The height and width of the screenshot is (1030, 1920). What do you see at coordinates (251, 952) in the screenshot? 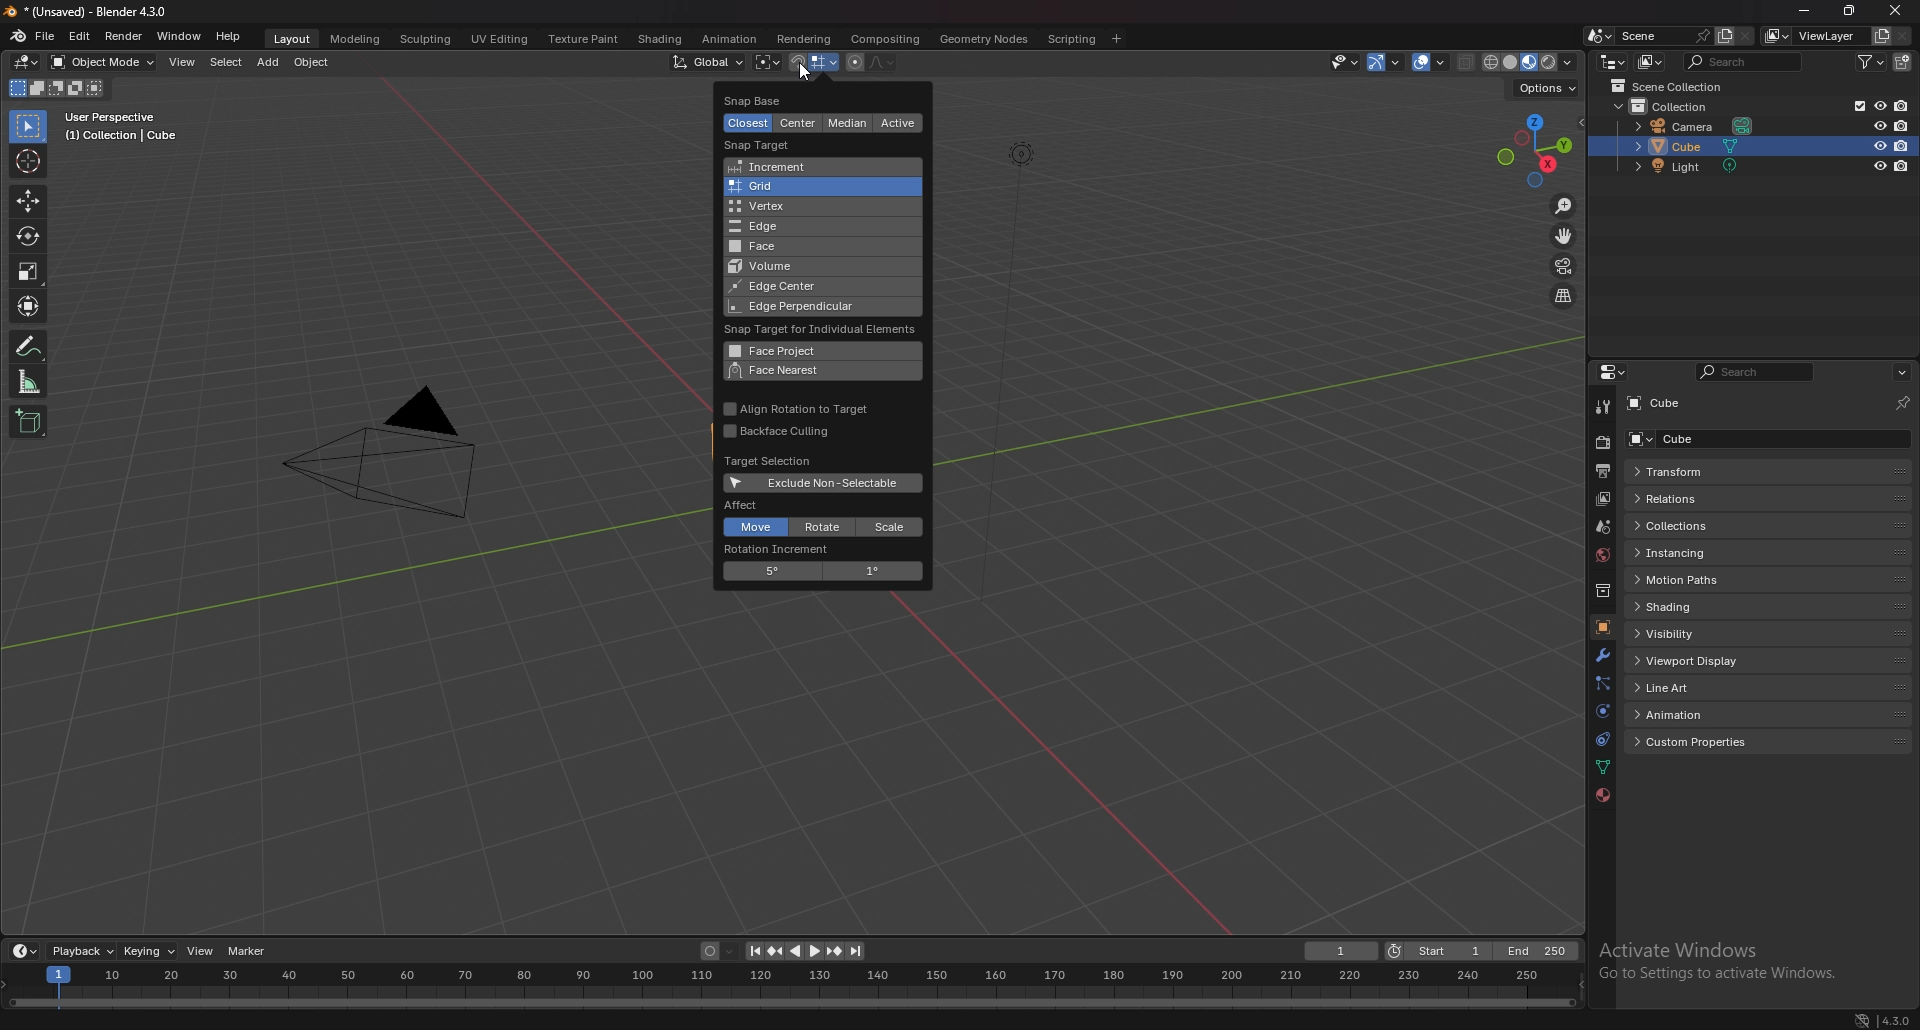
I see `marker` at bounding box center [251, 952].